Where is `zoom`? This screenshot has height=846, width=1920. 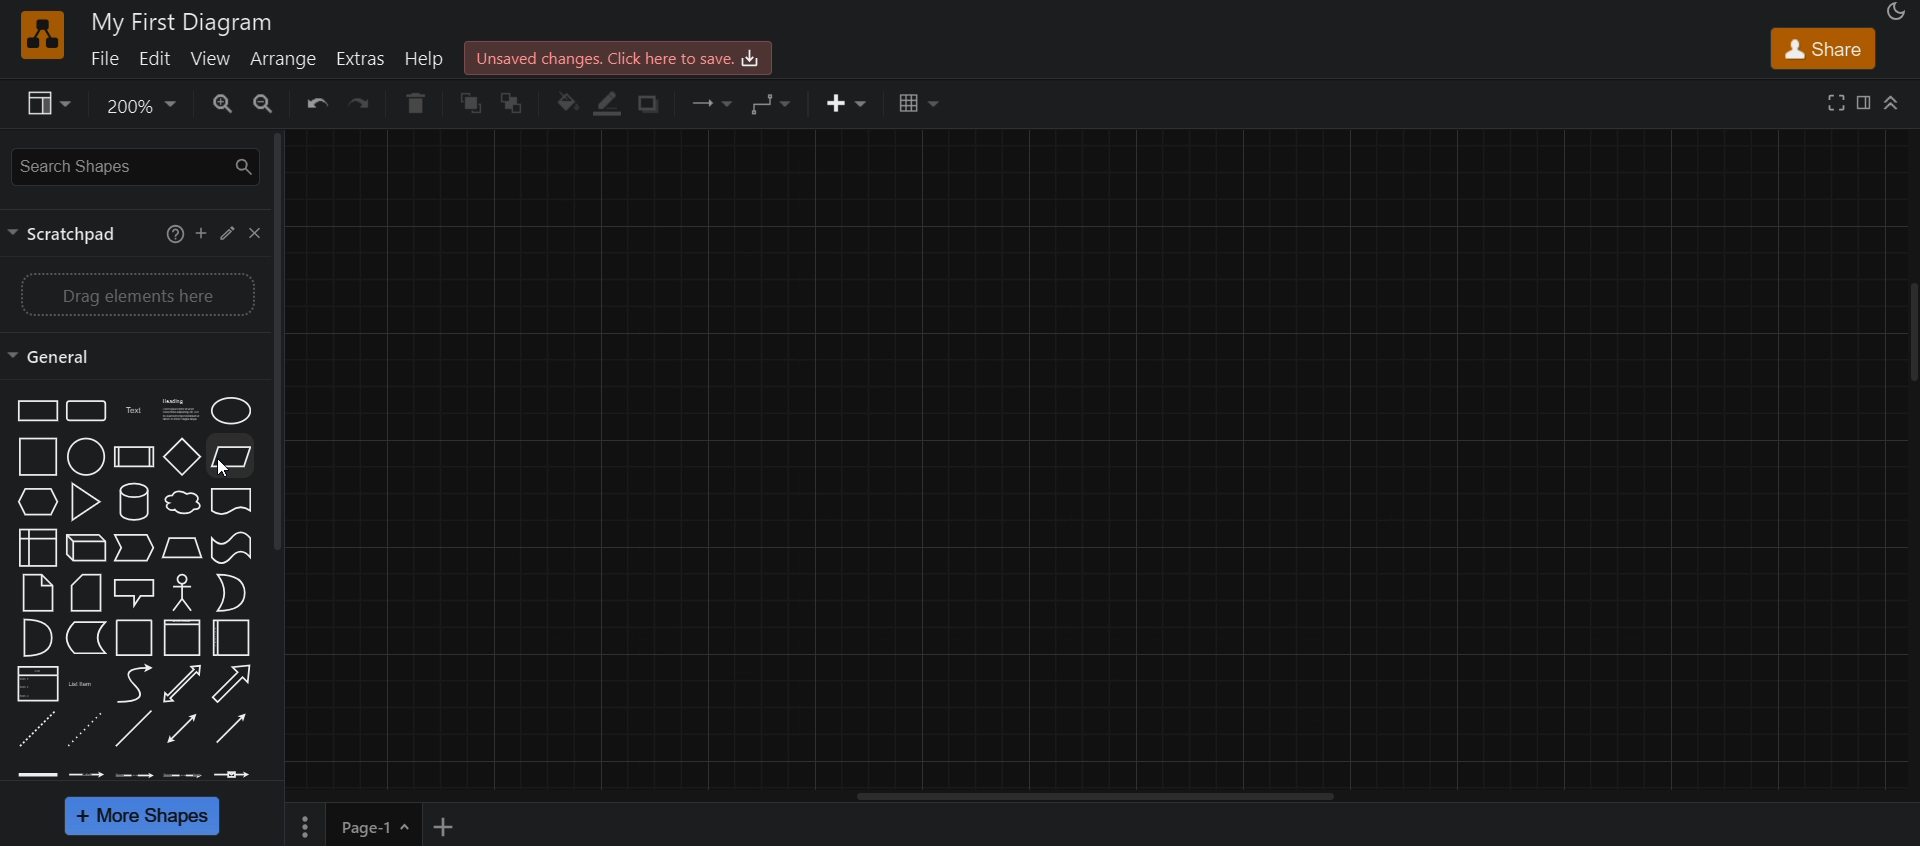 zoom is located at coordinates (144, 106).